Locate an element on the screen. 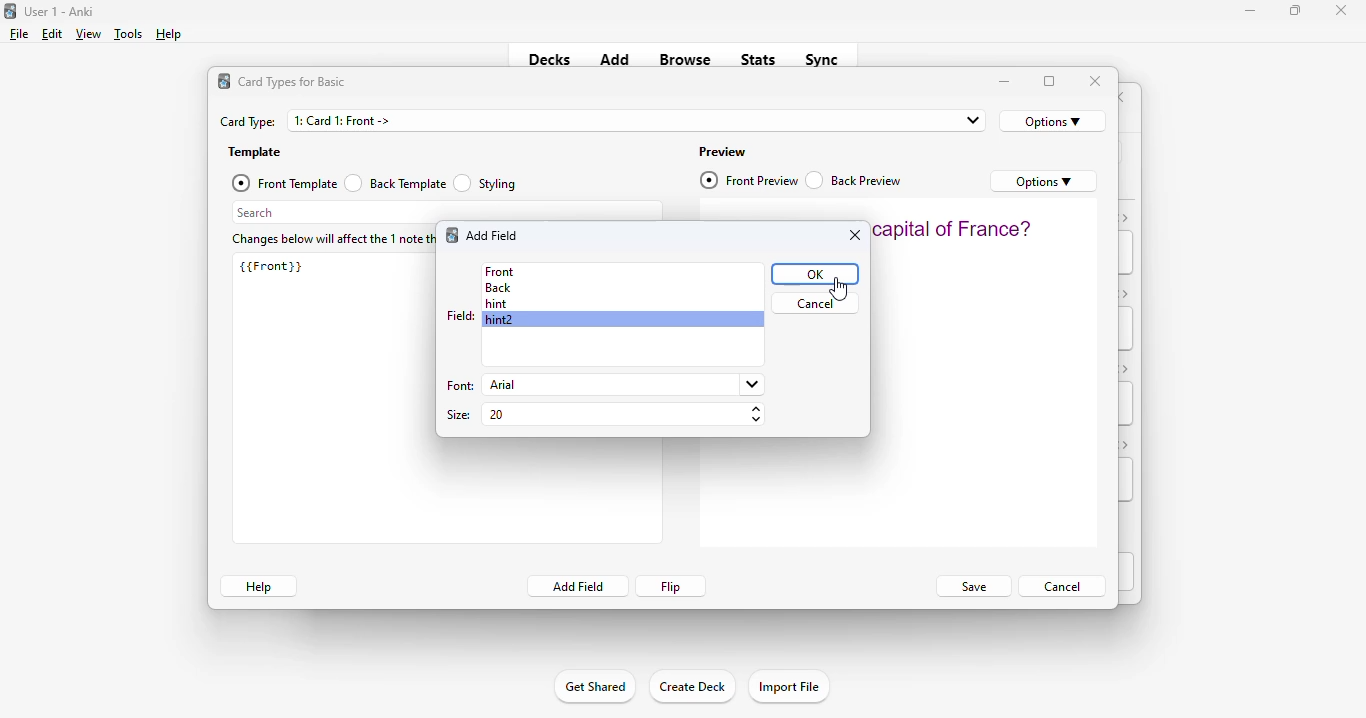 The width and height of the screenshot is (1366, 718). front preview is located at coordinates (750, 180).